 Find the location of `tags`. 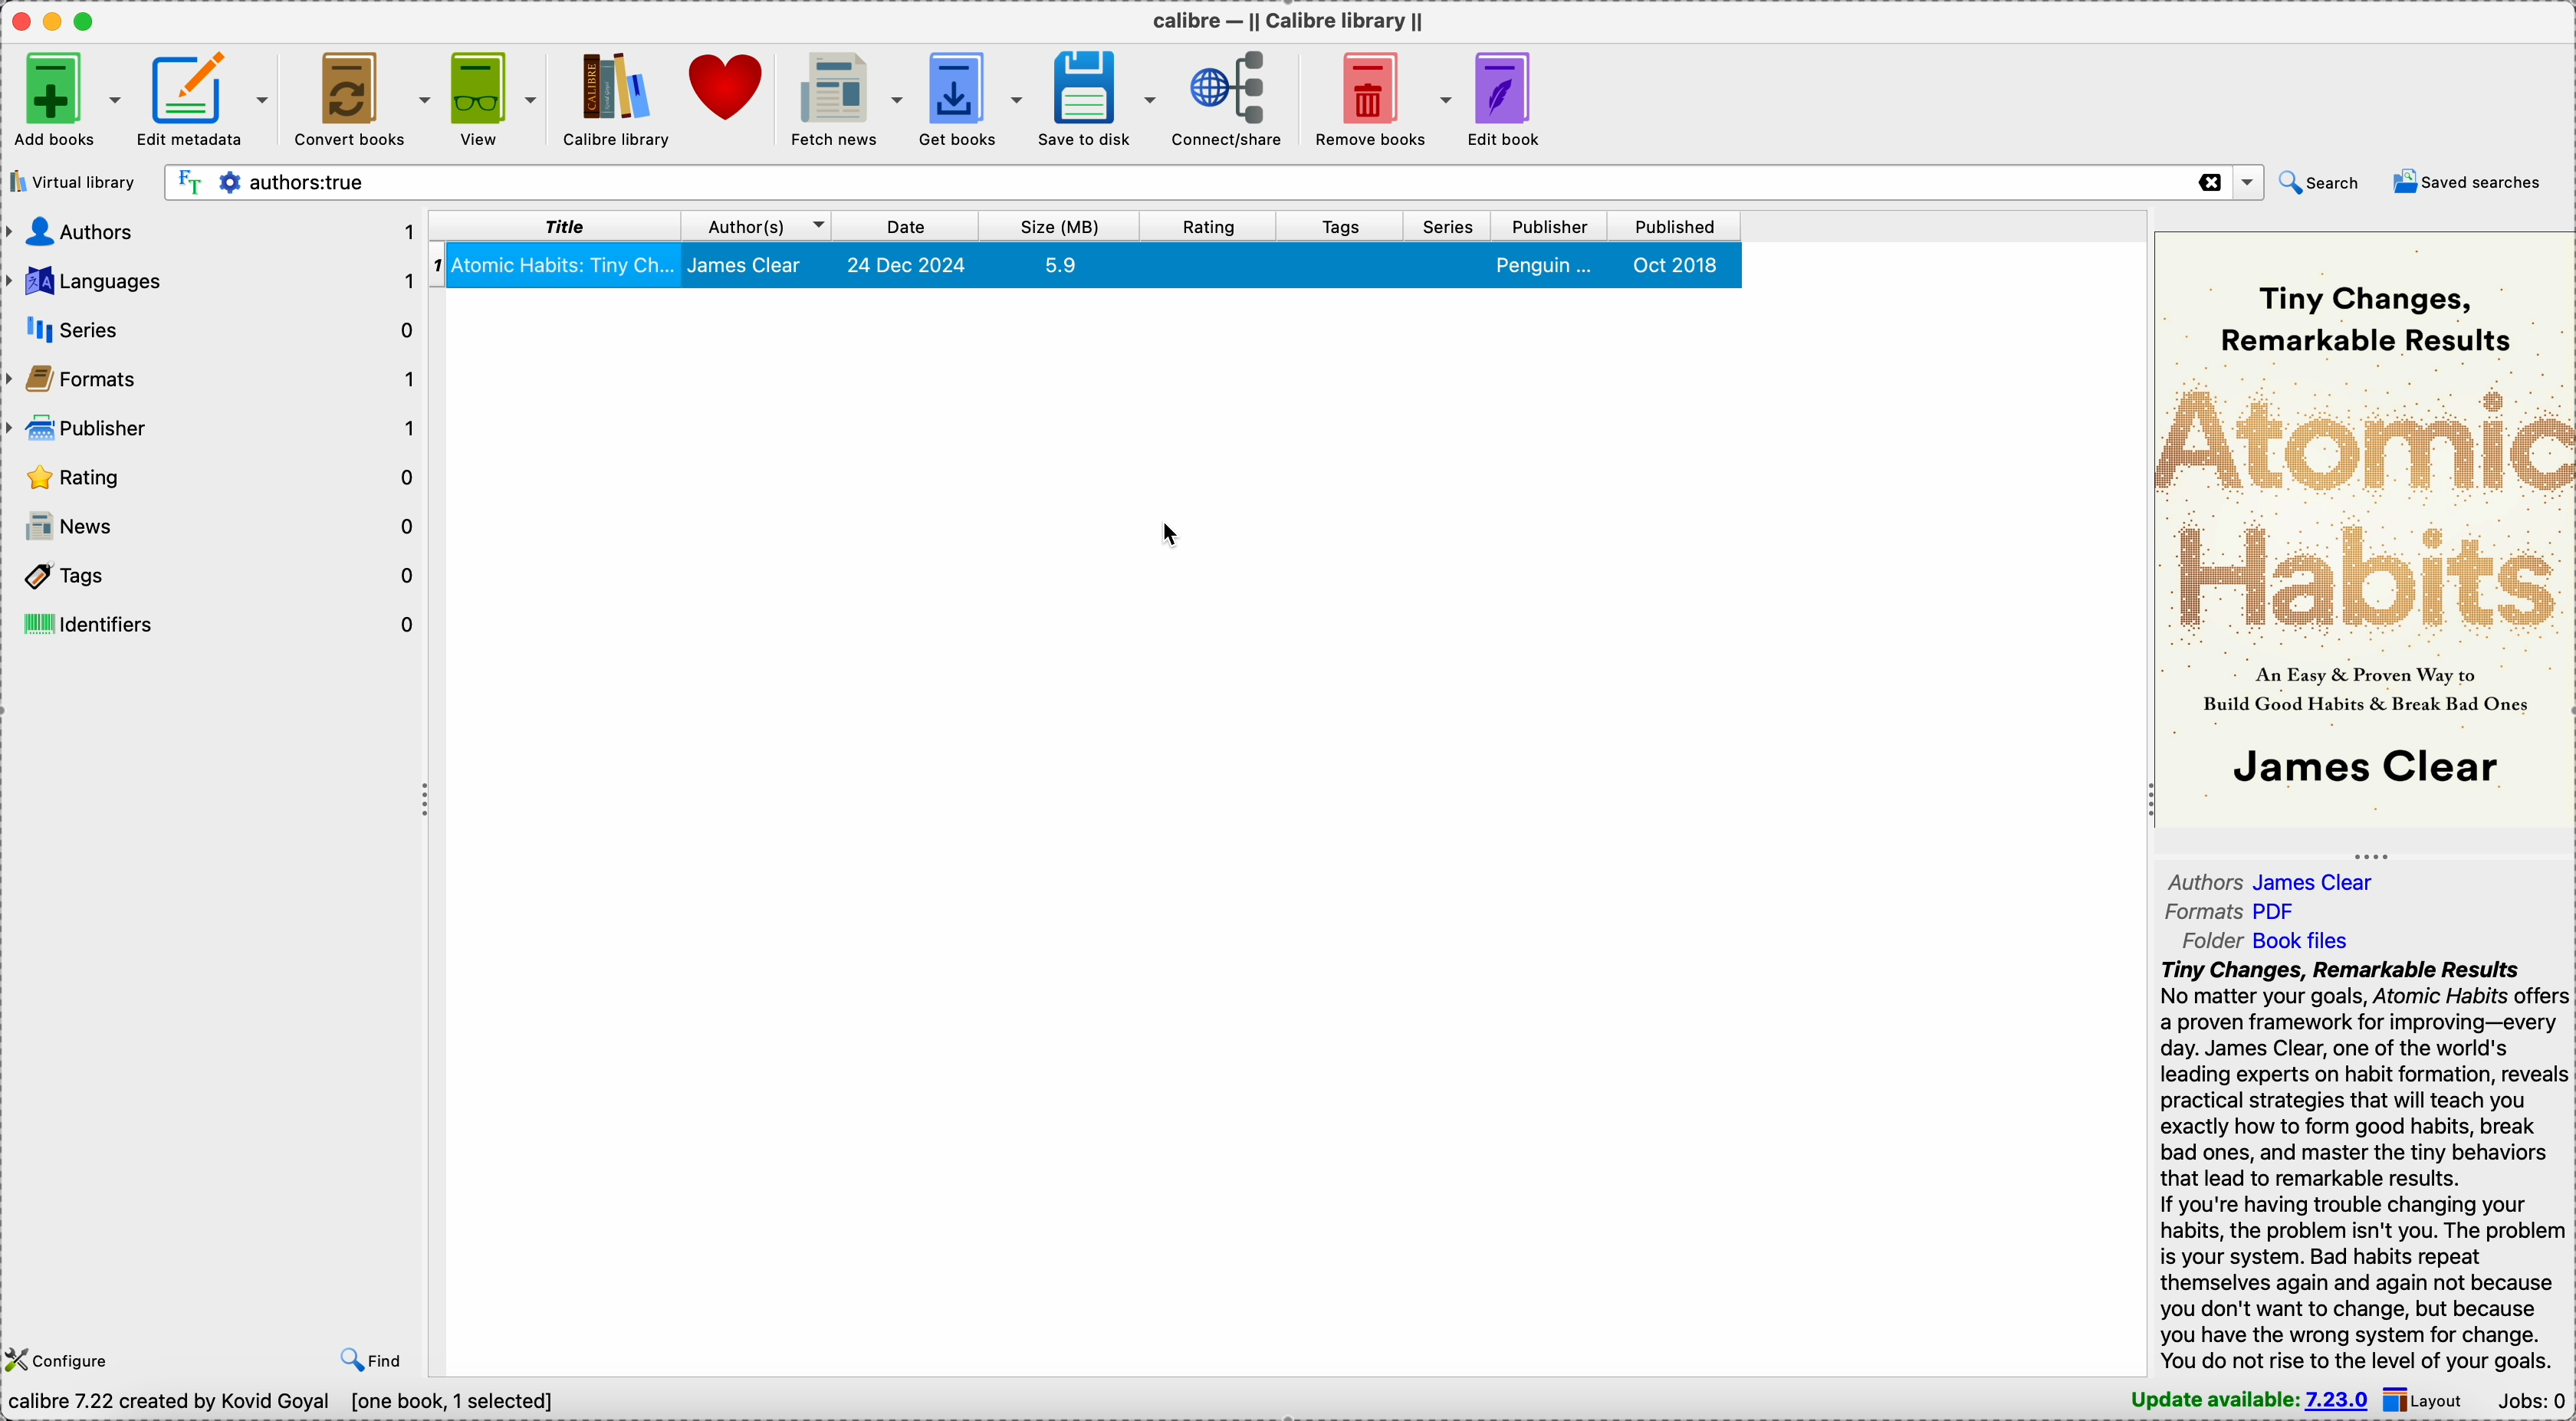

tags is located at coordinates (1338, 225).